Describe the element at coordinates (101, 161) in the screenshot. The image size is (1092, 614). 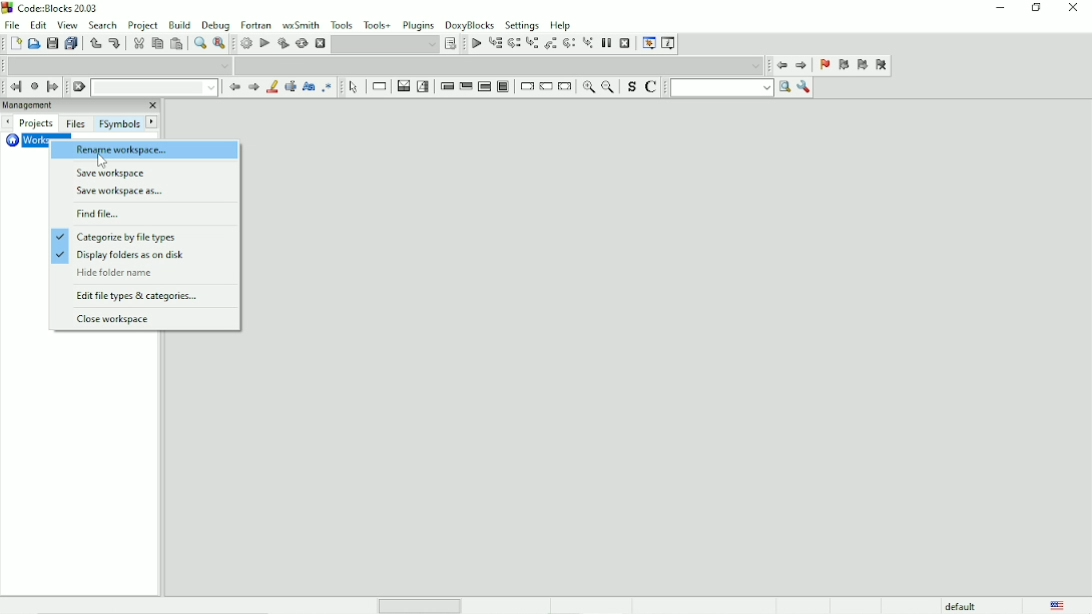
I see `Cursor` at that location.